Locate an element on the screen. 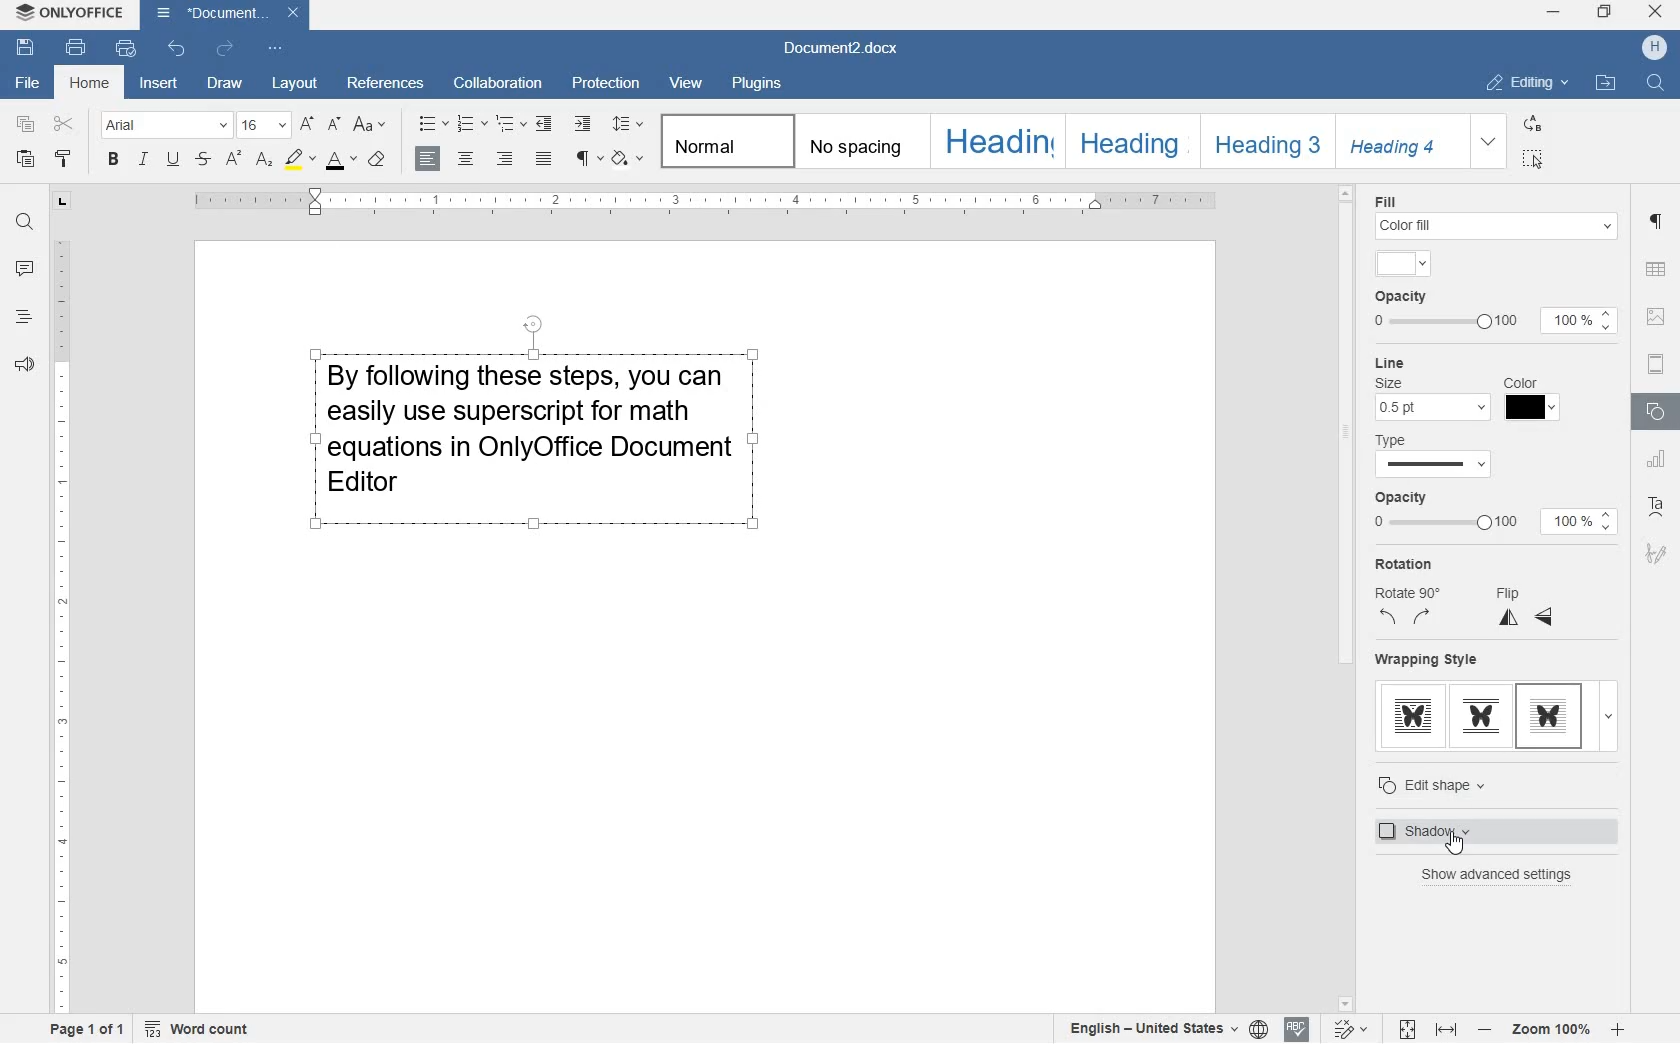 This screenshot has height=1044, width=1680. numbering is located at coordinates (474, 123).